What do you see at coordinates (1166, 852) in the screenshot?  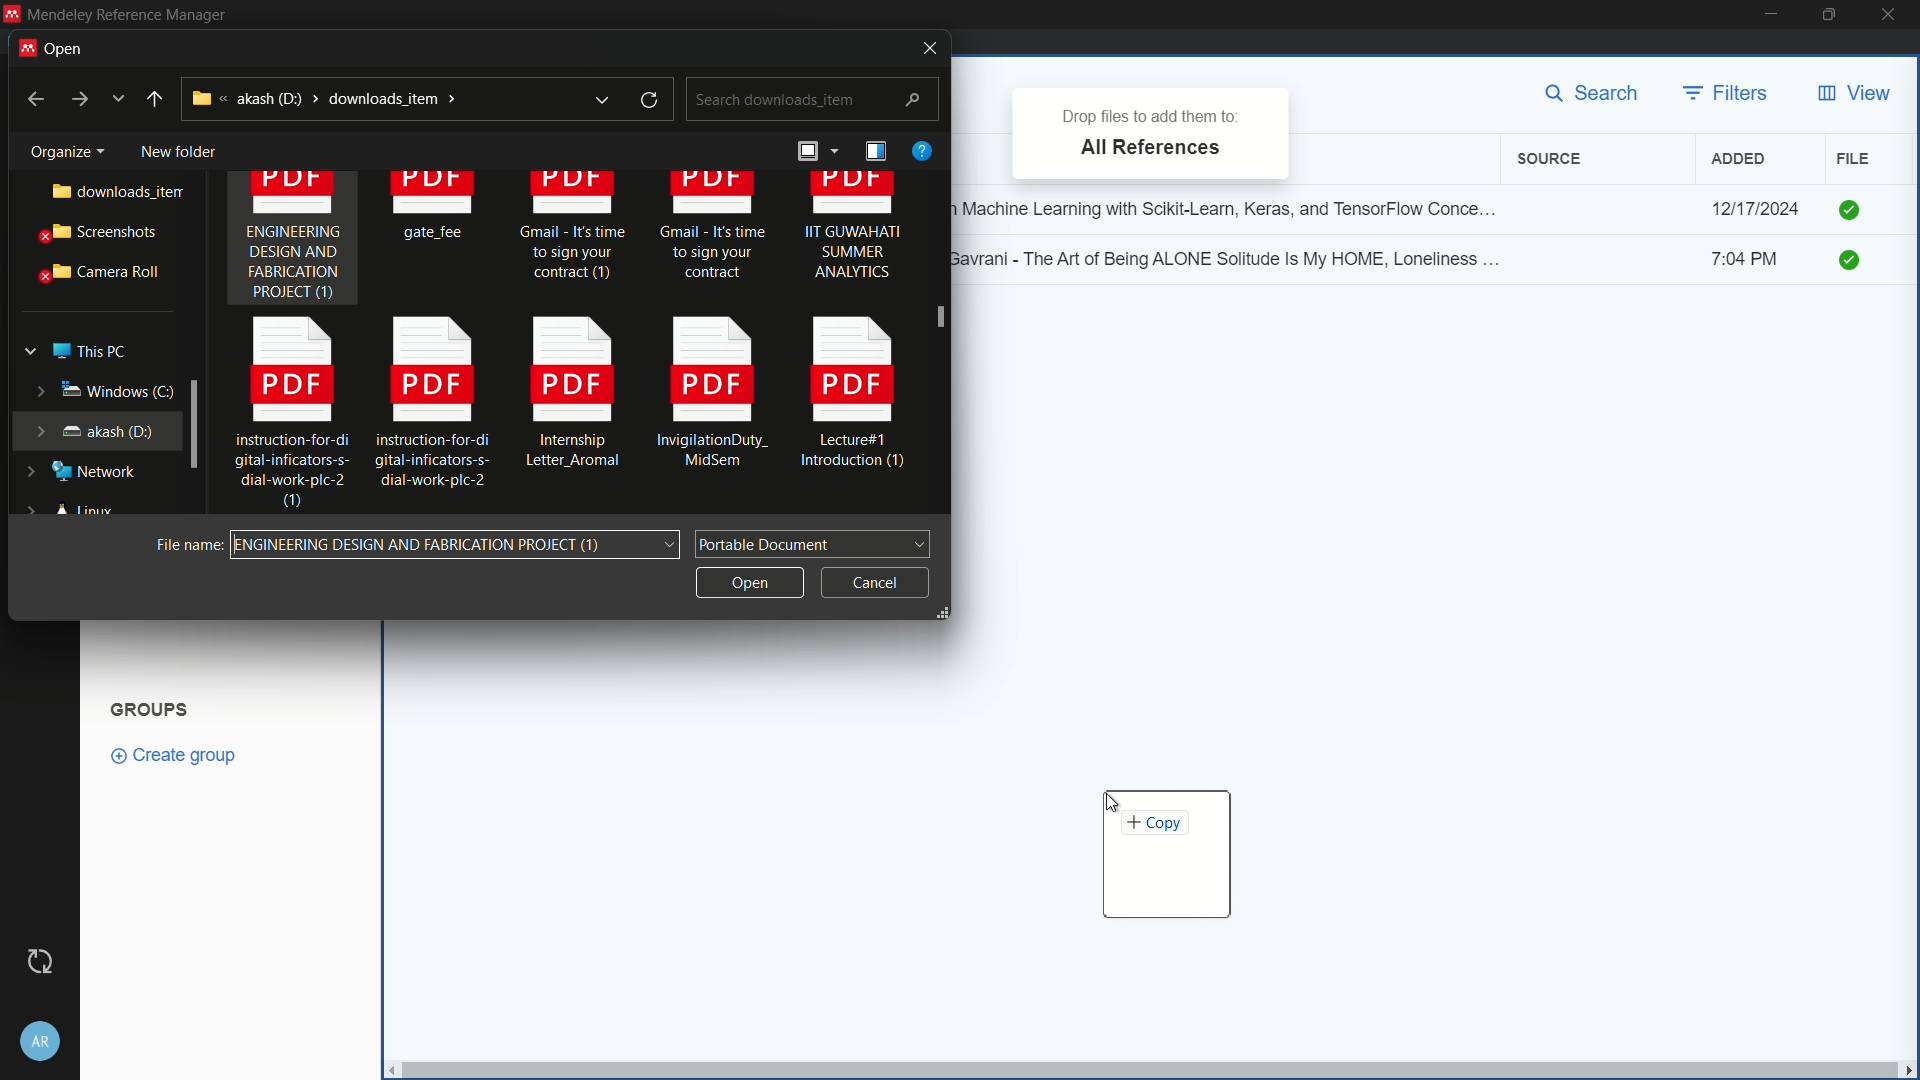 I see `+ Copy` at bounding box center [1166, 852].